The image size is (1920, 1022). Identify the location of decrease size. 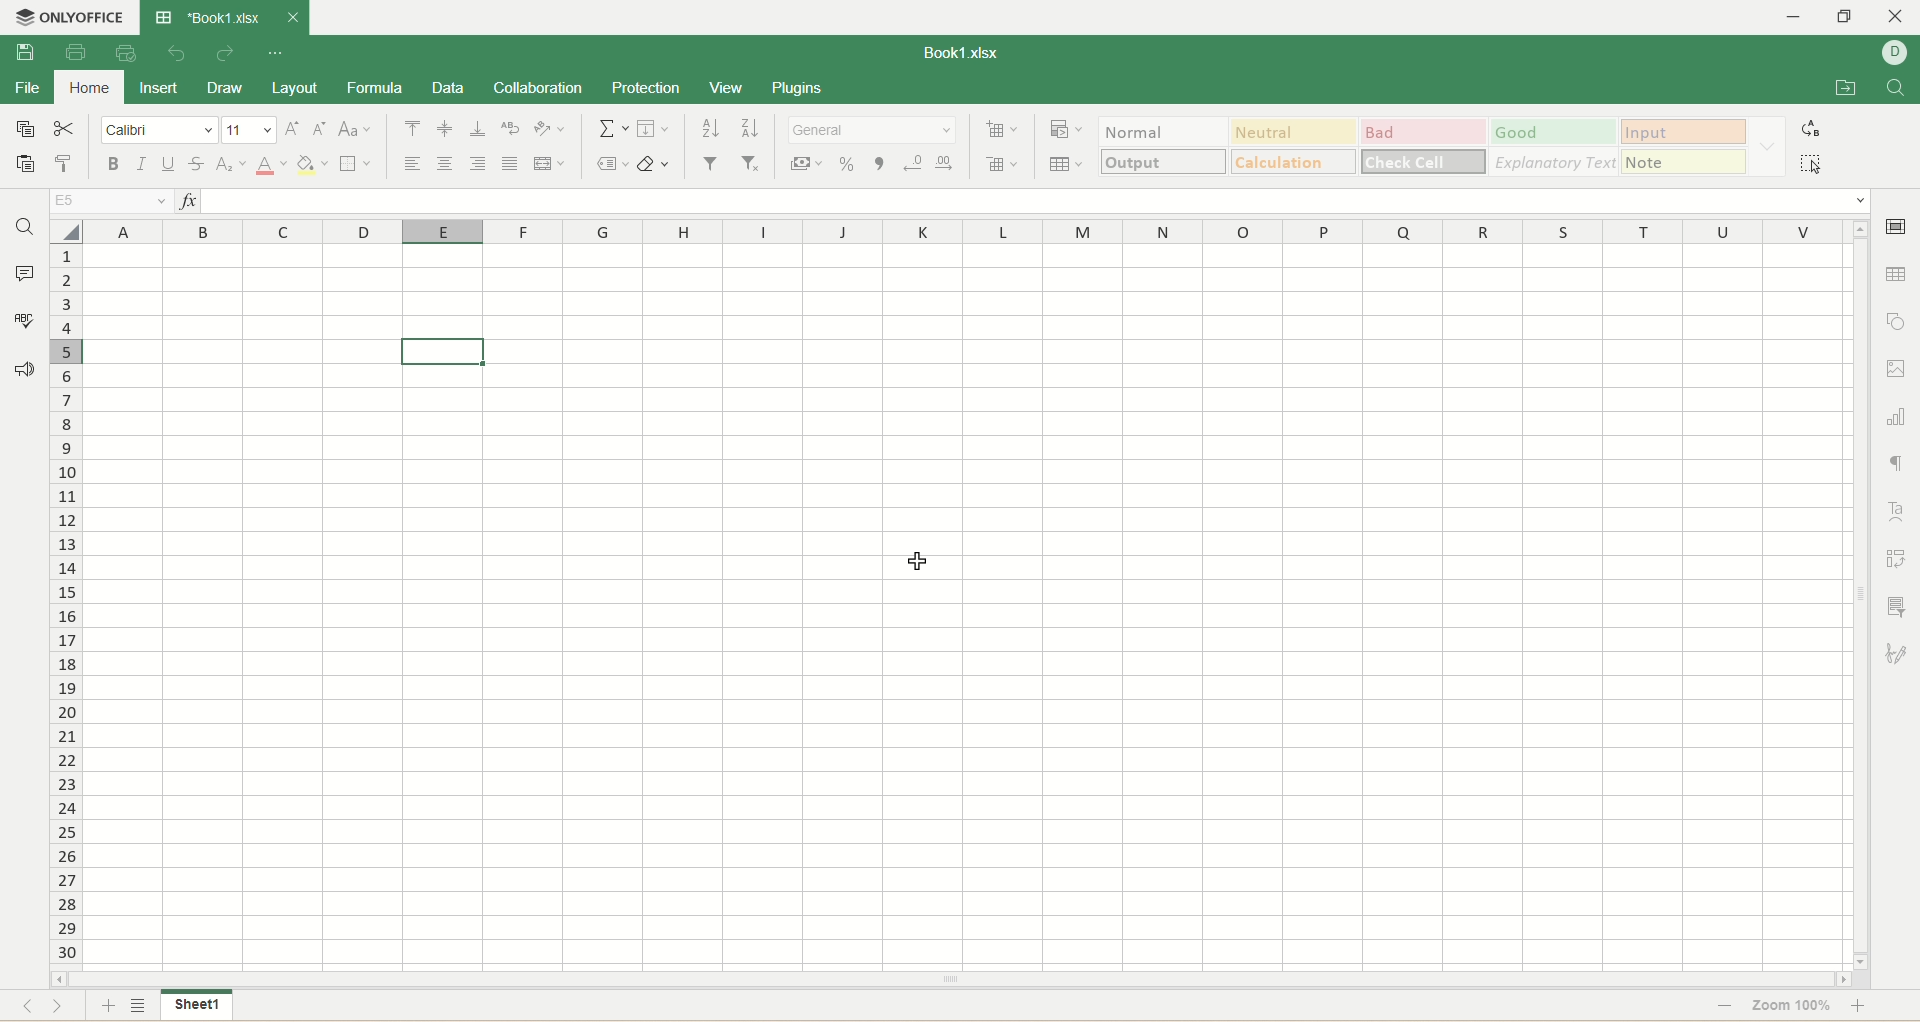
(322, 128).